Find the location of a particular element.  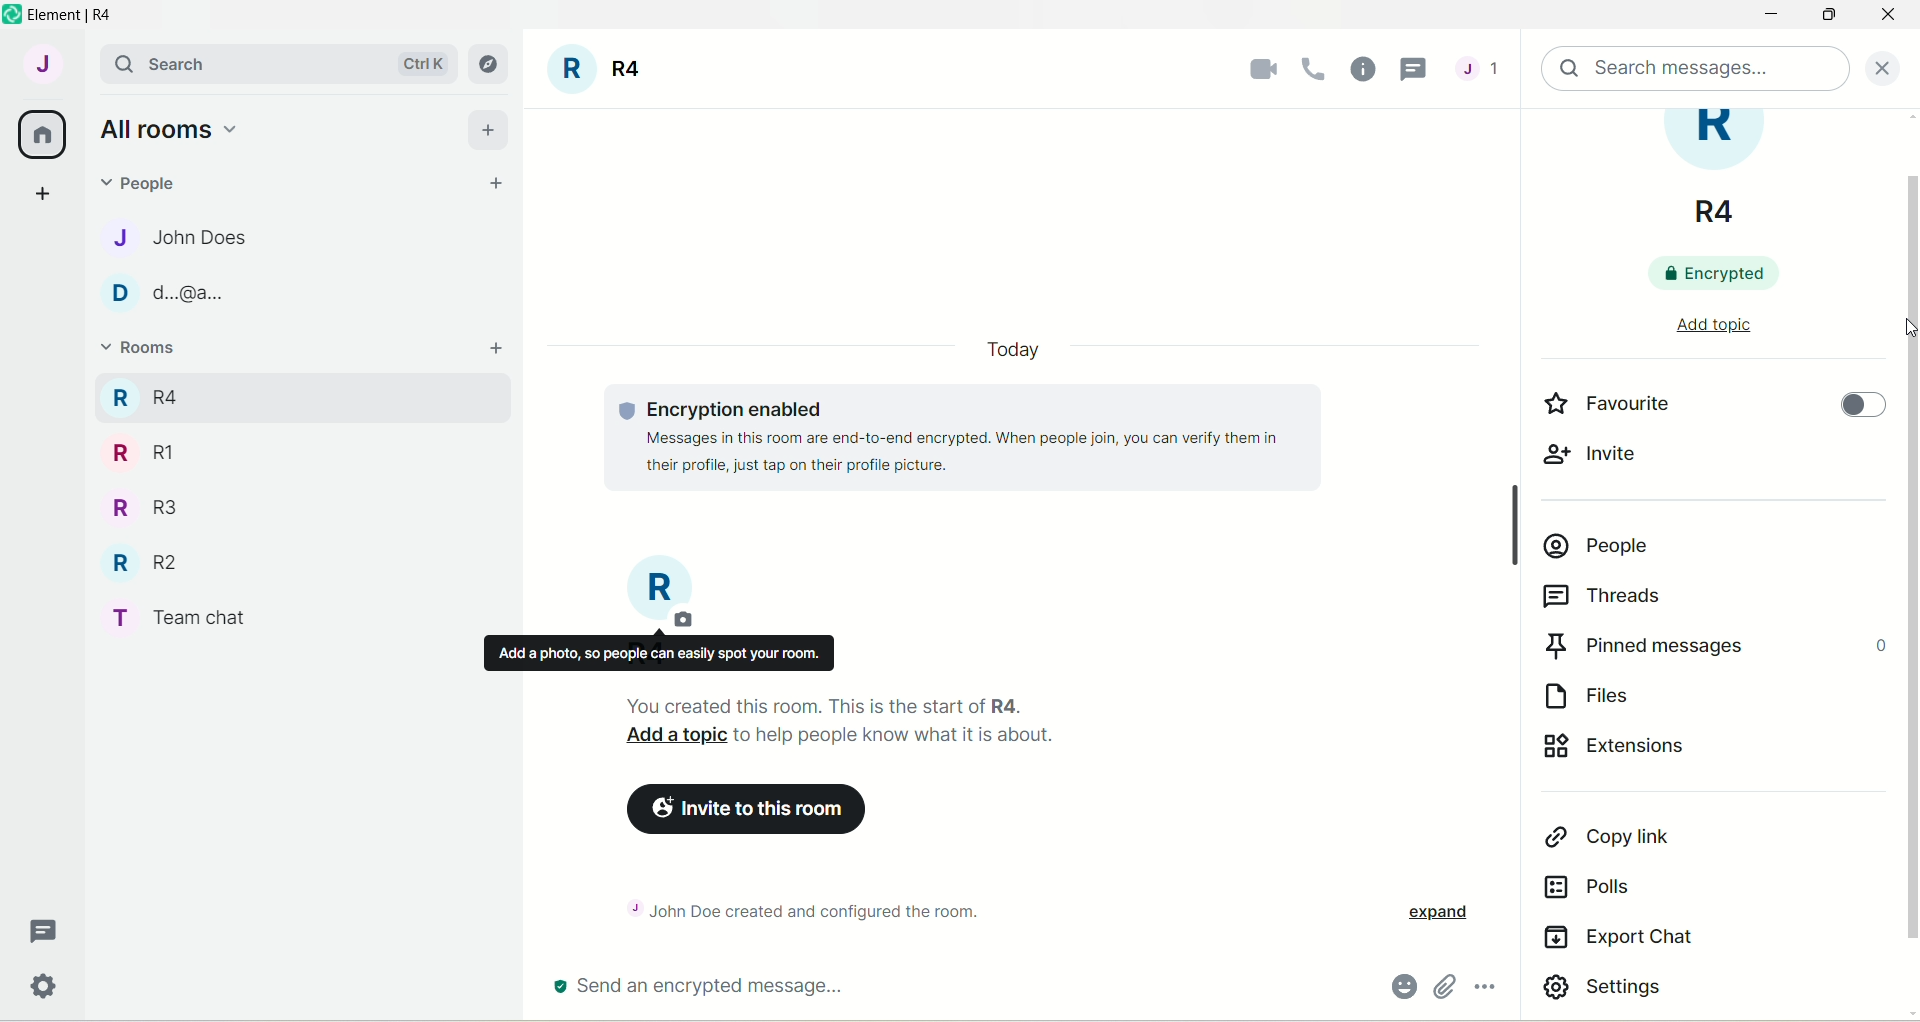

expand is located at coordinates (1436, 914).